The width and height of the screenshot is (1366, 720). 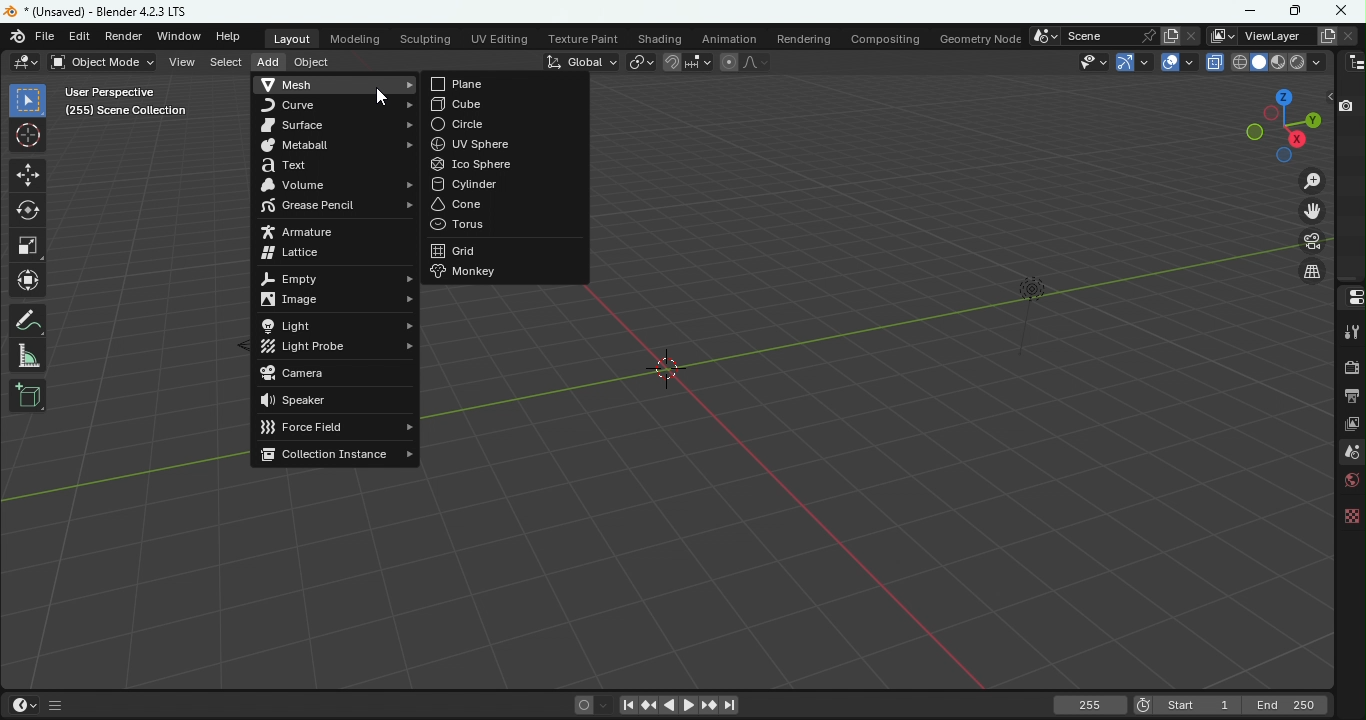 I want to click on Transforming pivot point, so click(x=640, y=61).